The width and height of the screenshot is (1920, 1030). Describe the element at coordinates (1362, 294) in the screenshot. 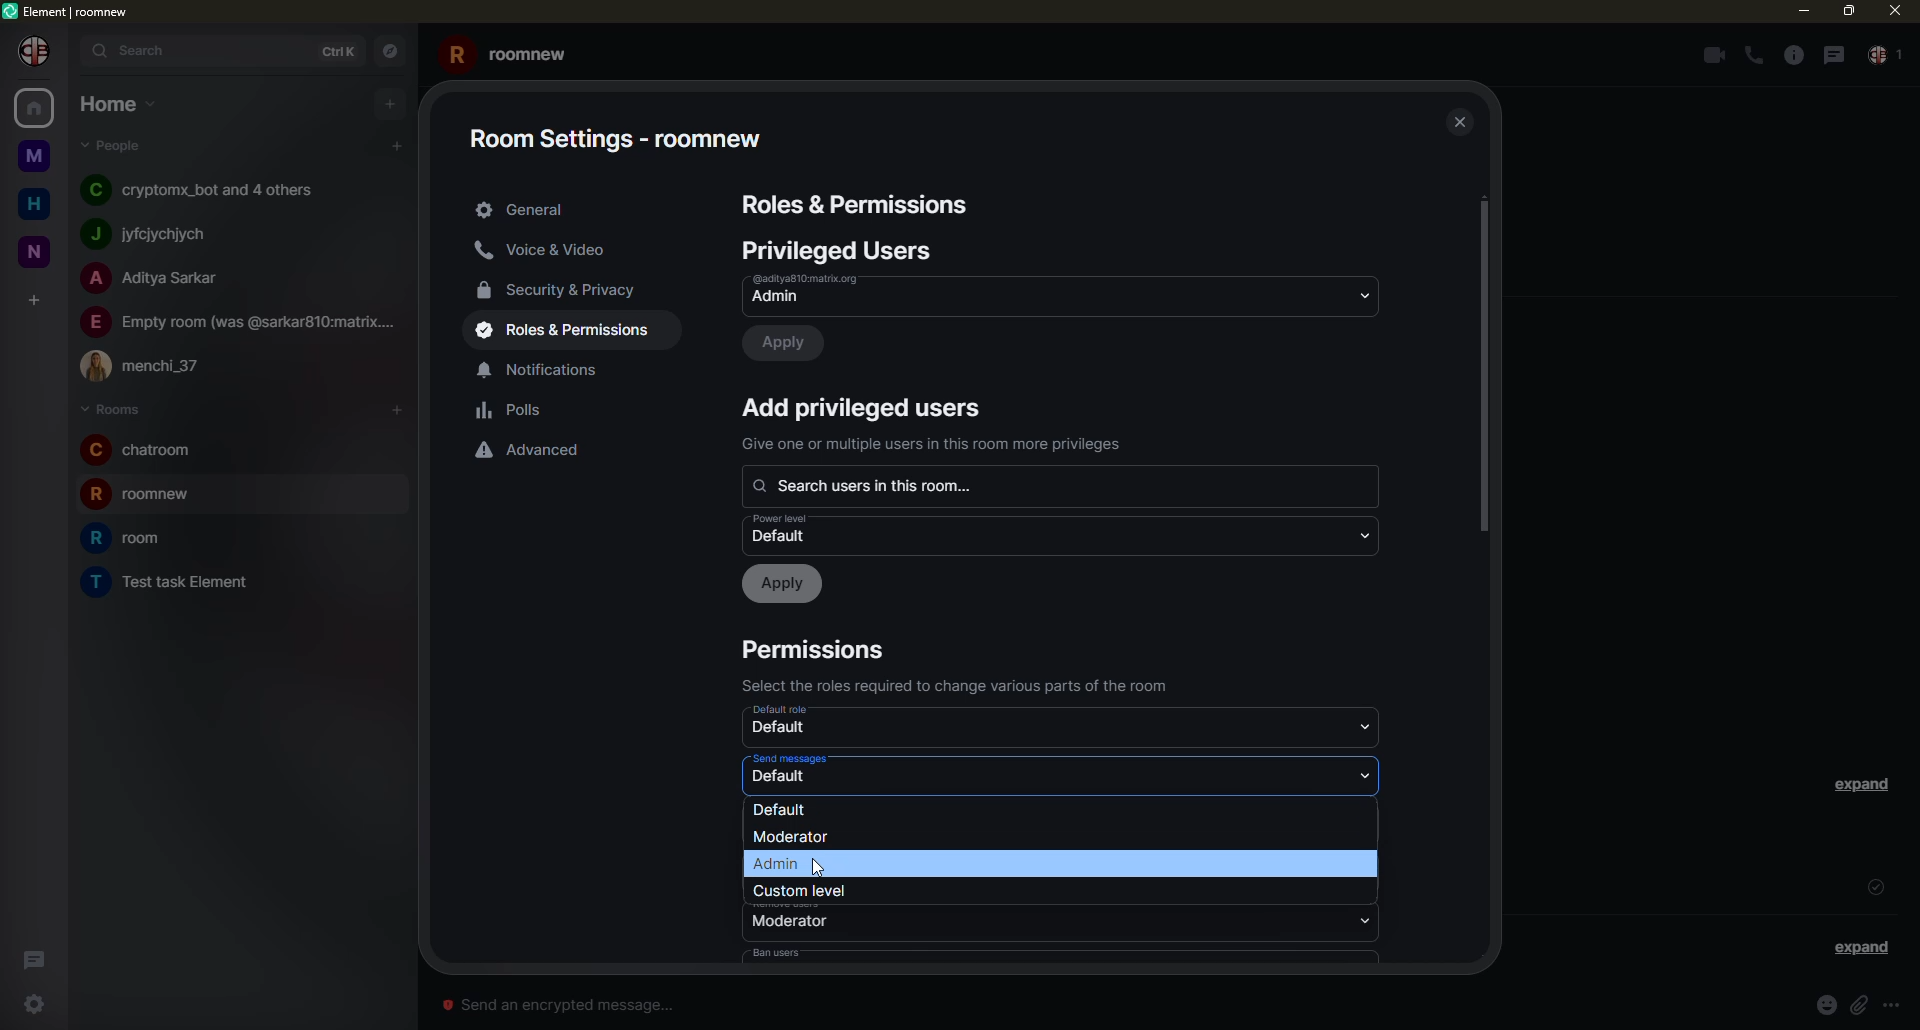

I see `drop` at that location.